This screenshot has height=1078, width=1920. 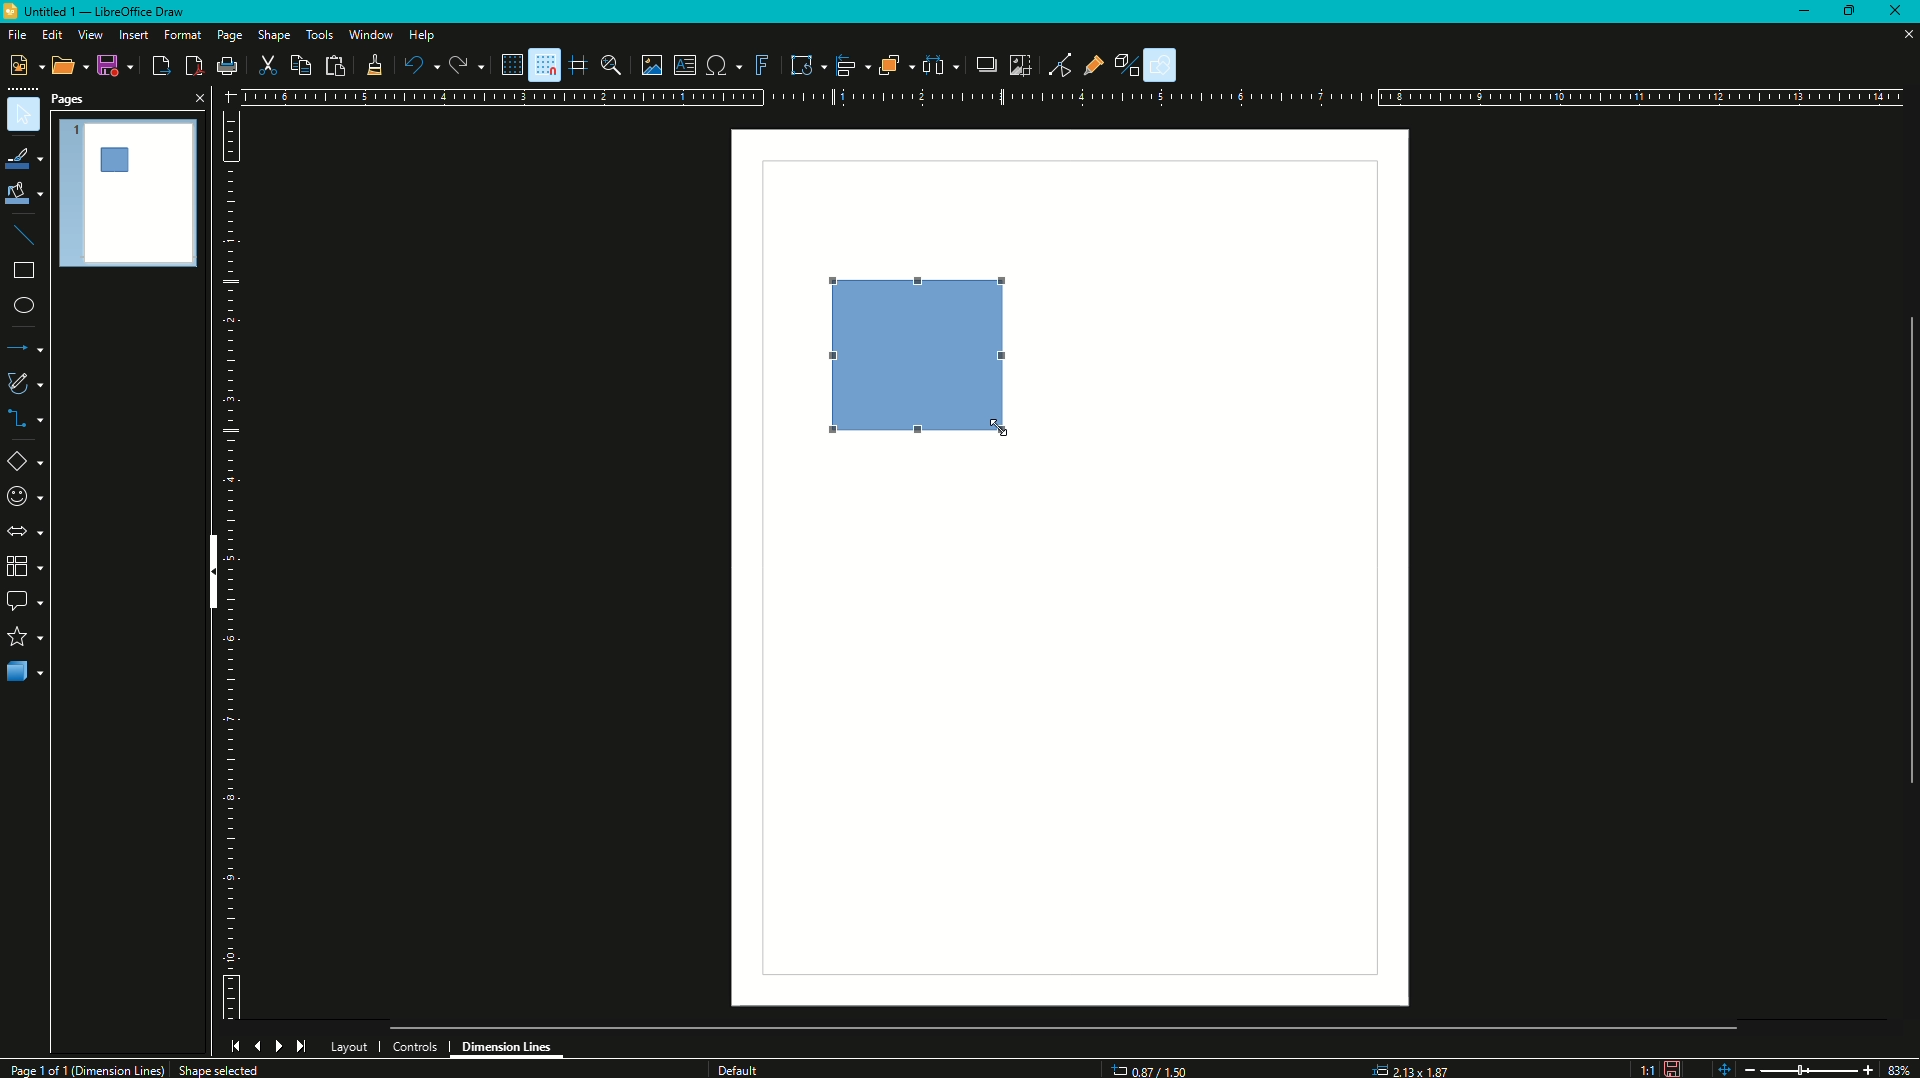 What do you see at coordinates (759, 64) in the screenshot?
I see `Insert Fontwork Text` at bounding box center [759, 64].